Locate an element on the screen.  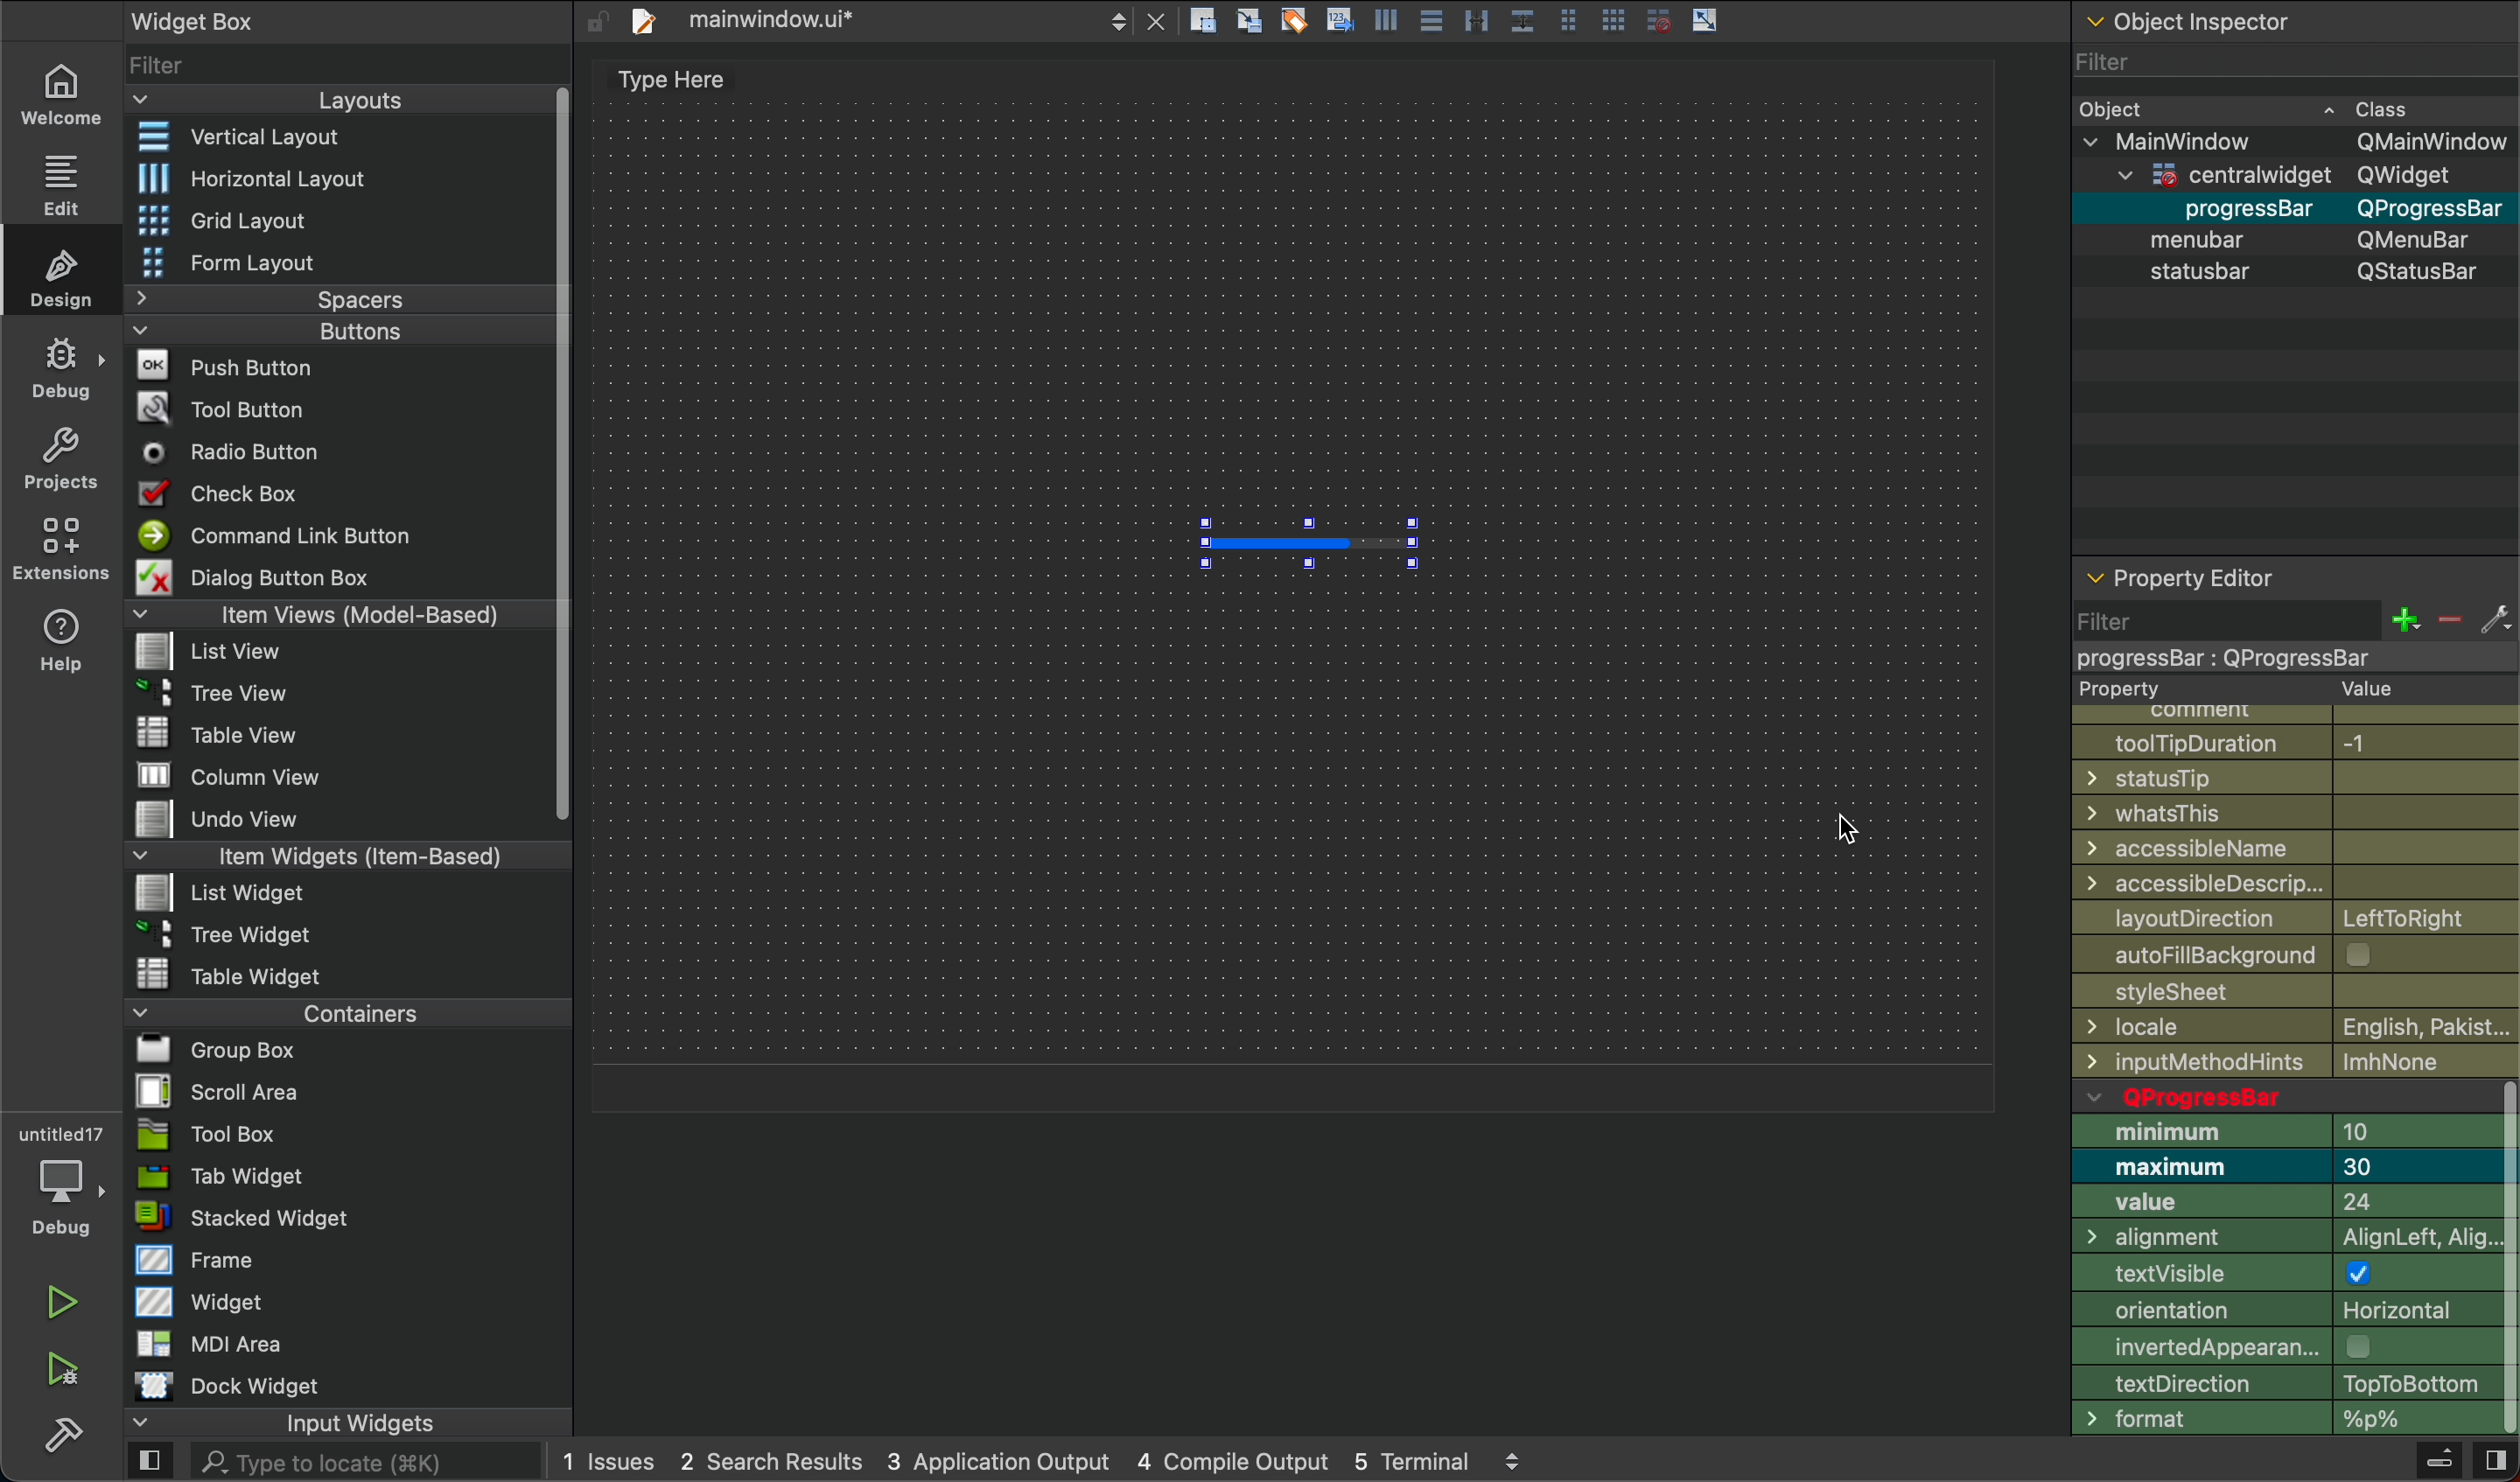
appereance is located at coordinates (2281, 1346).